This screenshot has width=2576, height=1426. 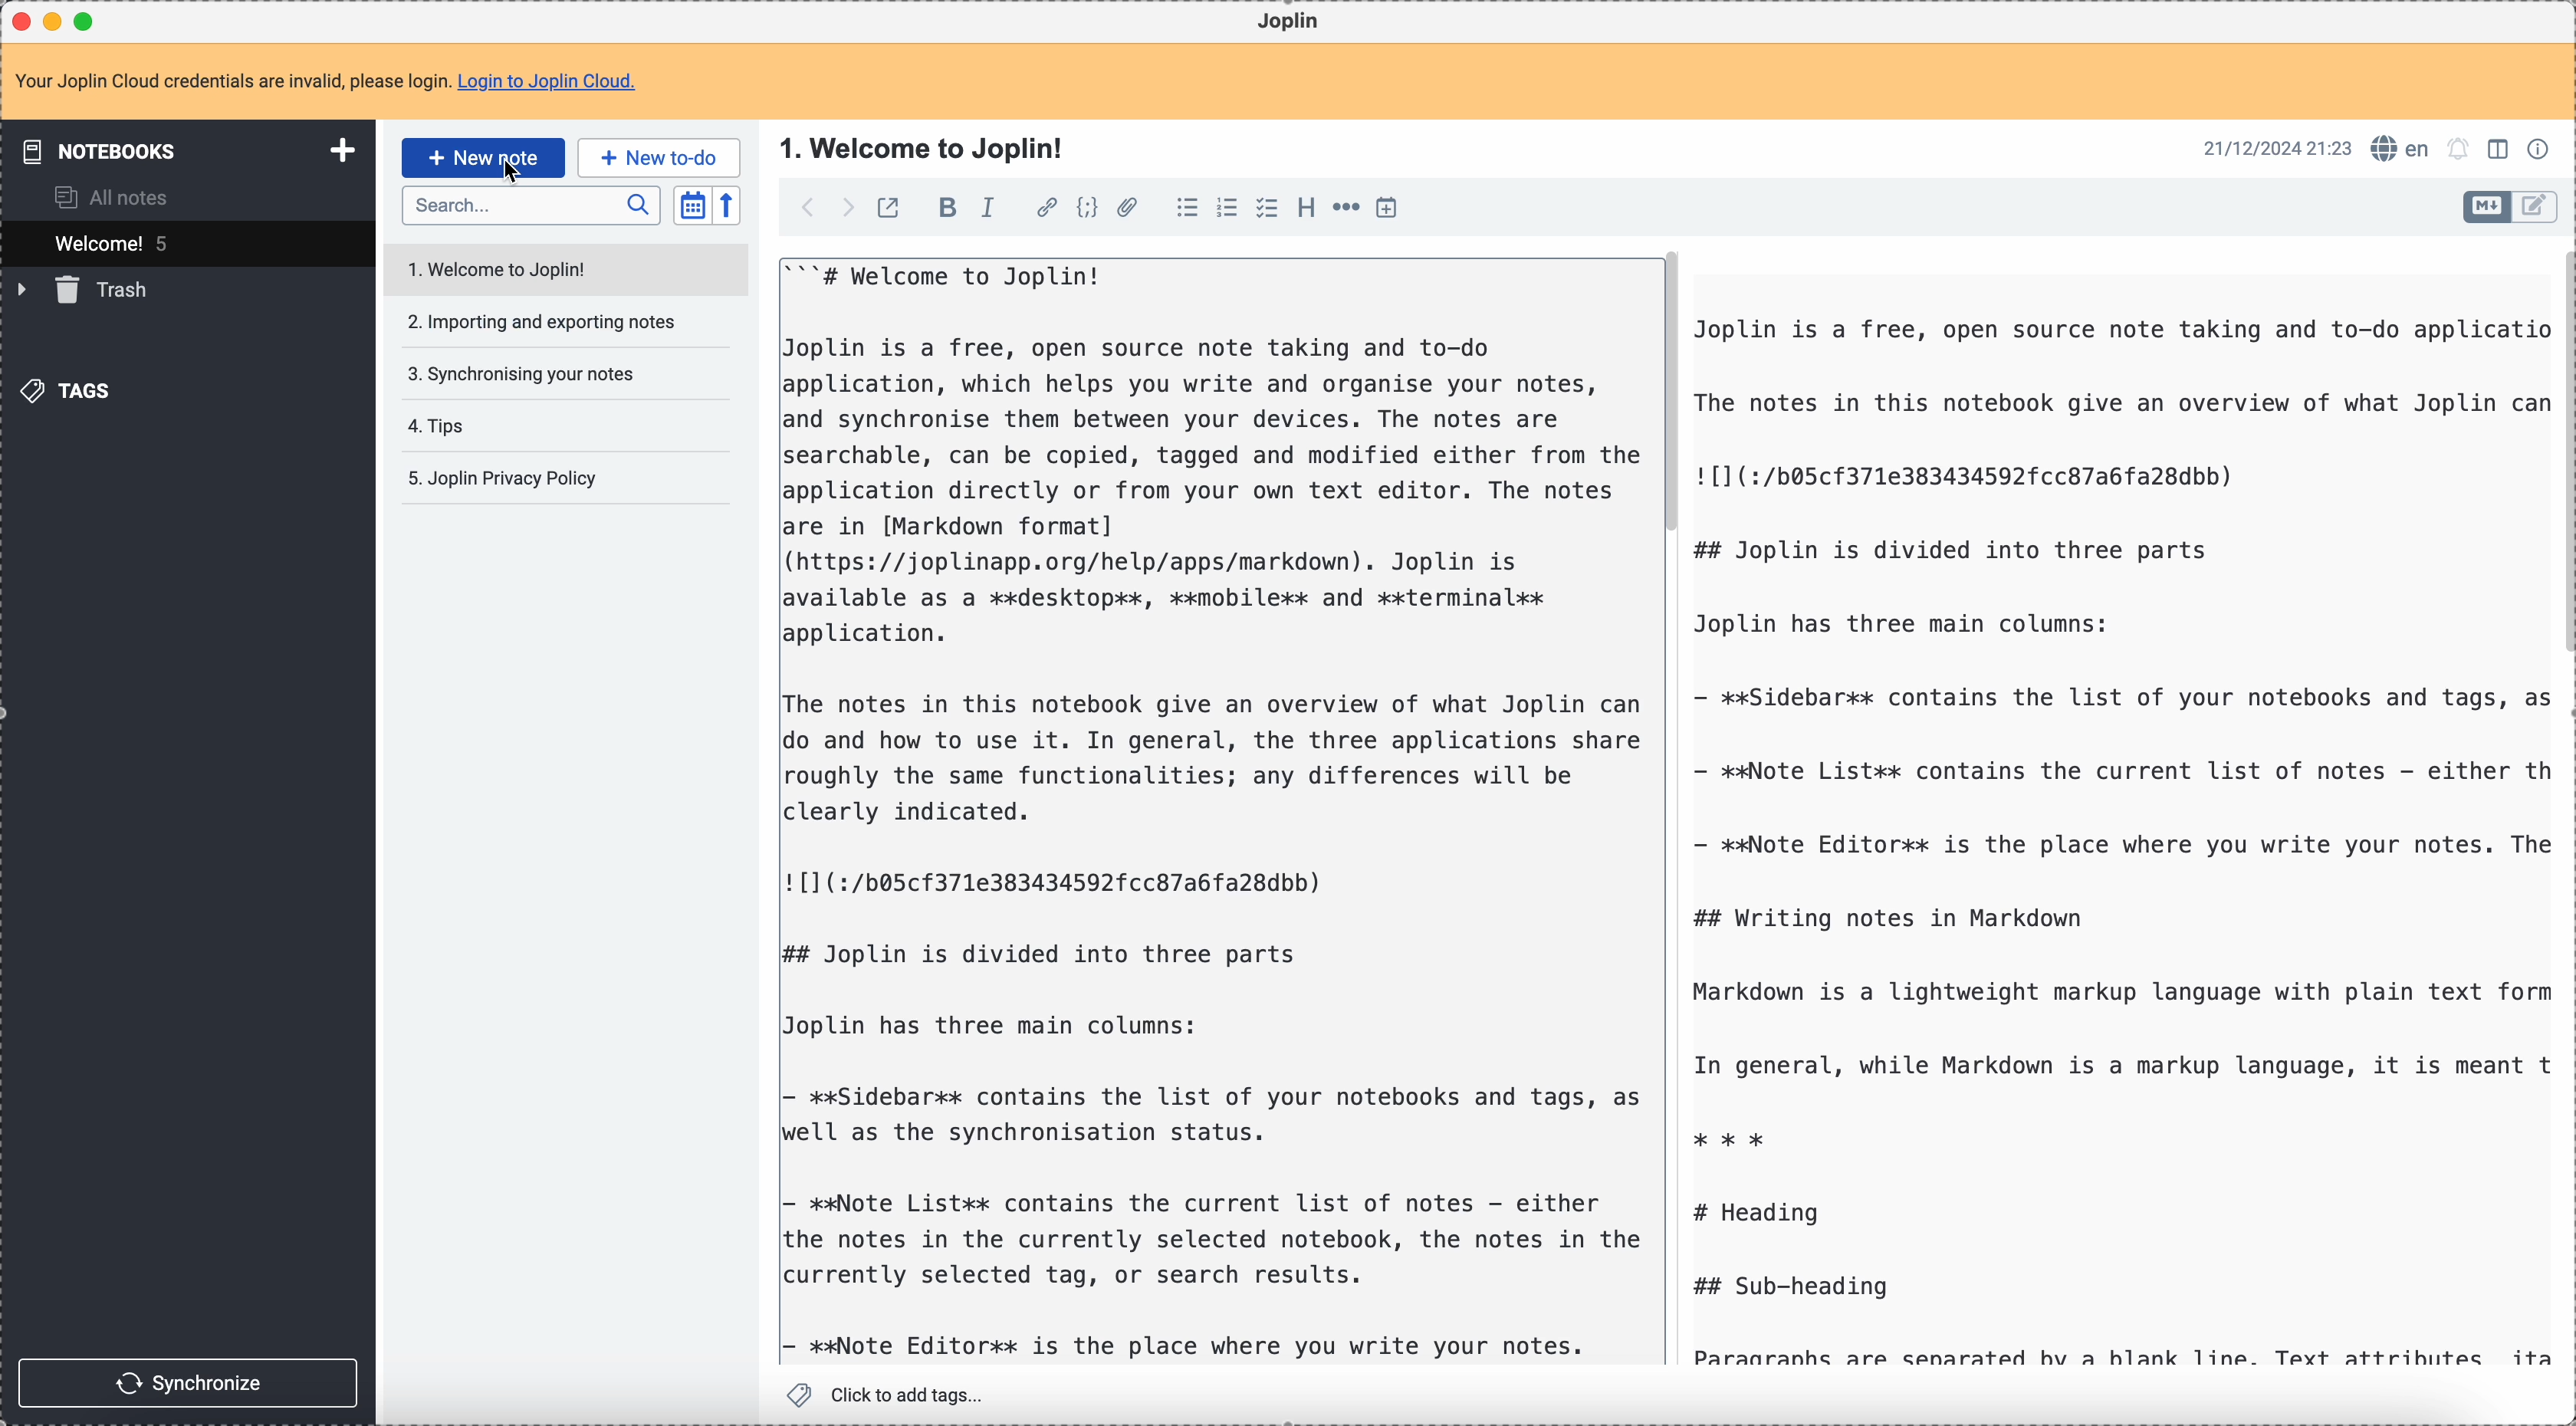 What do you see at coordinates (2560, 453) in the screenshot?
I see `scroll bar` at bounding box center [2560, 453].